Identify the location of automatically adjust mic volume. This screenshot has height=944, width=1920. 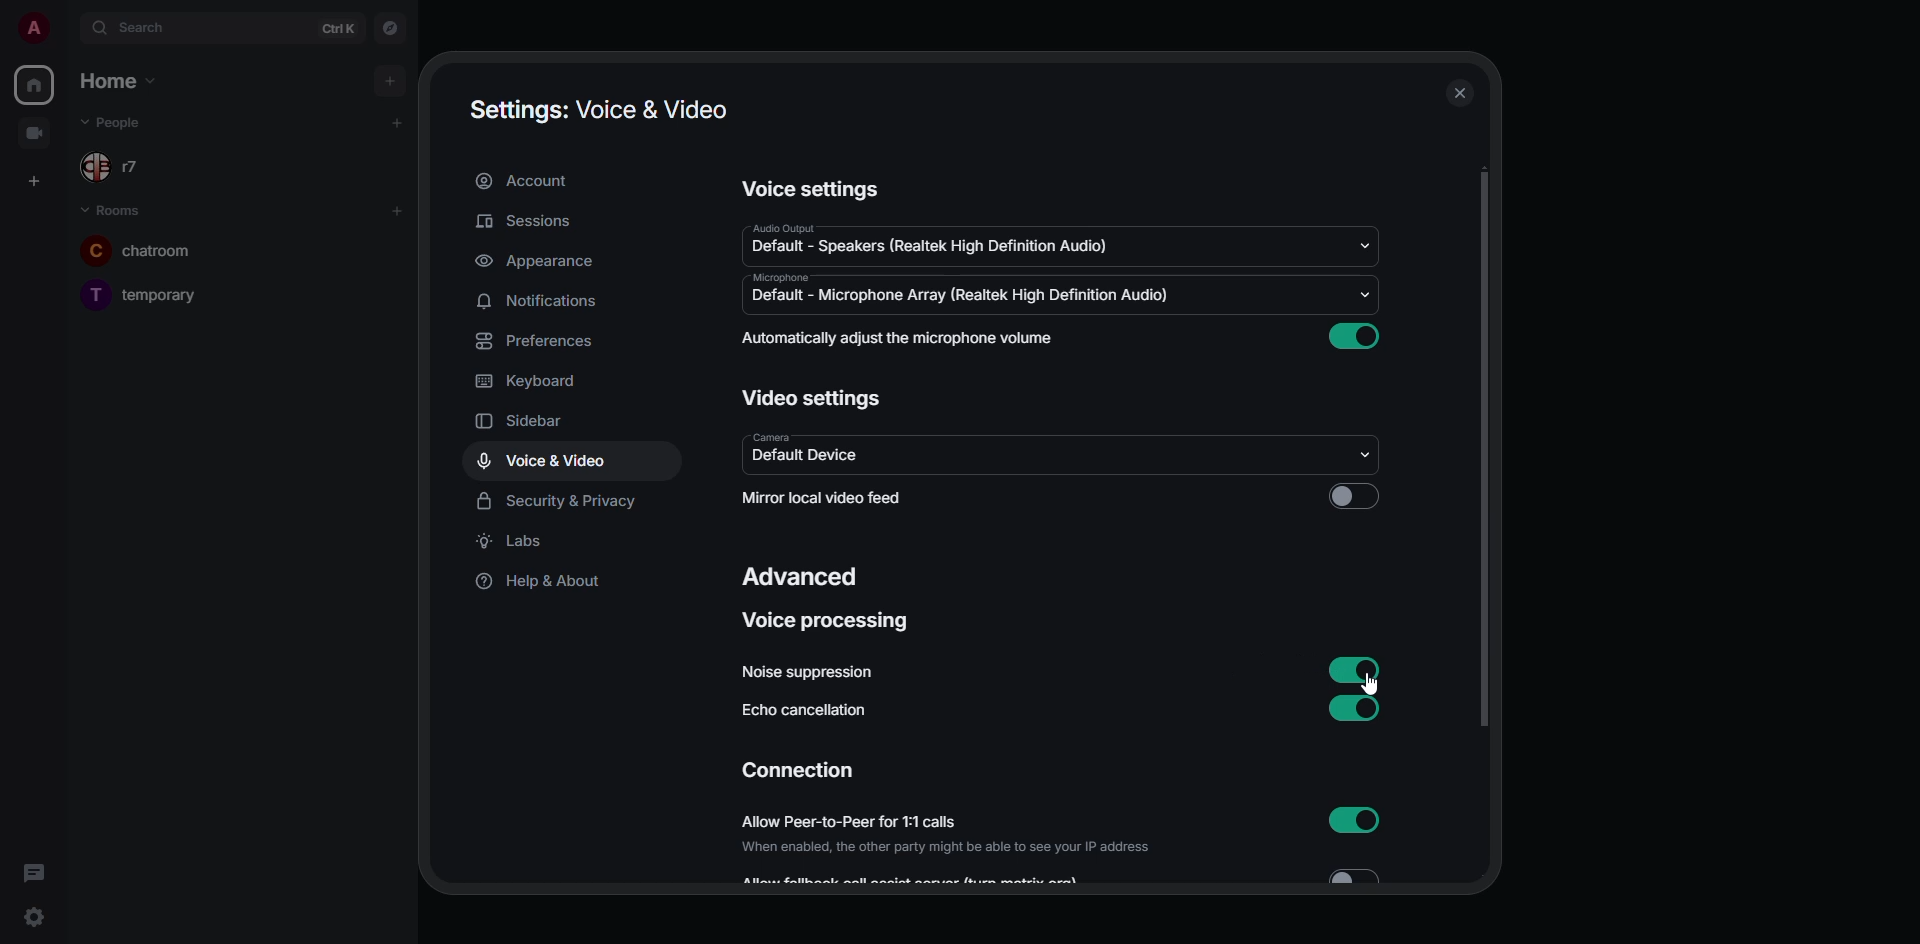
(901, 339).